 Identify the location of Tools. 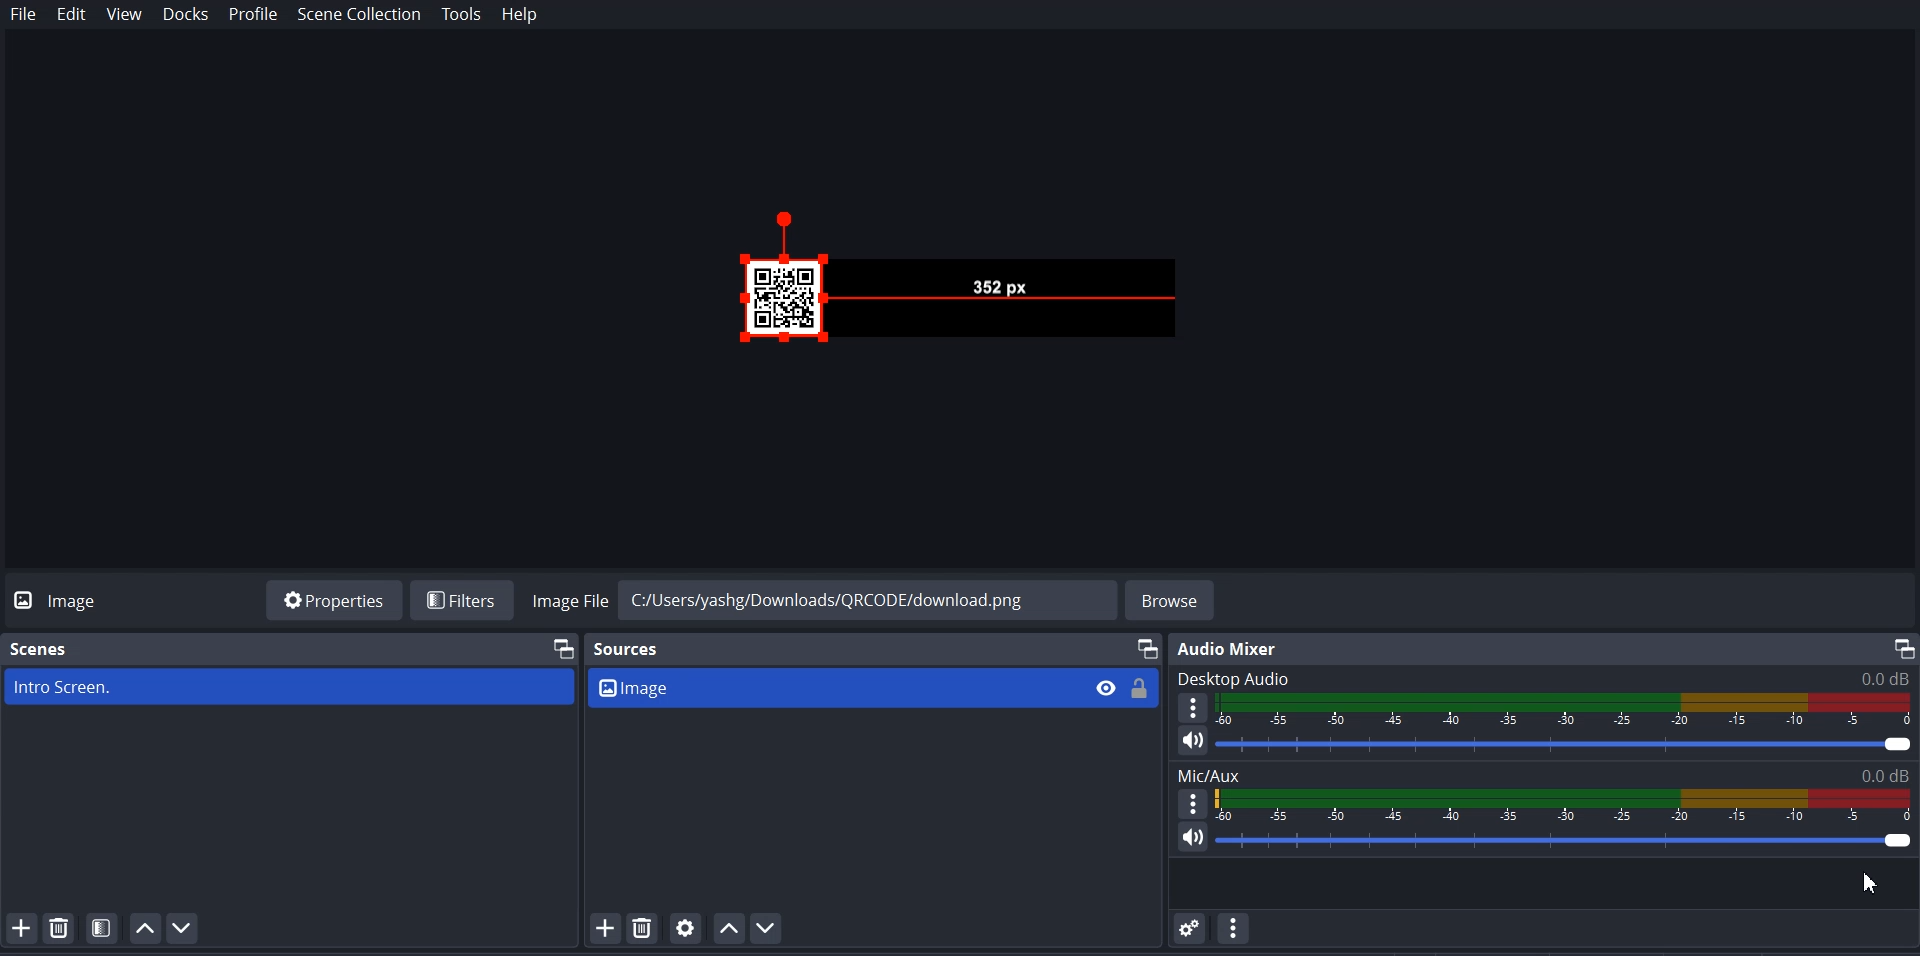
(464, 14).